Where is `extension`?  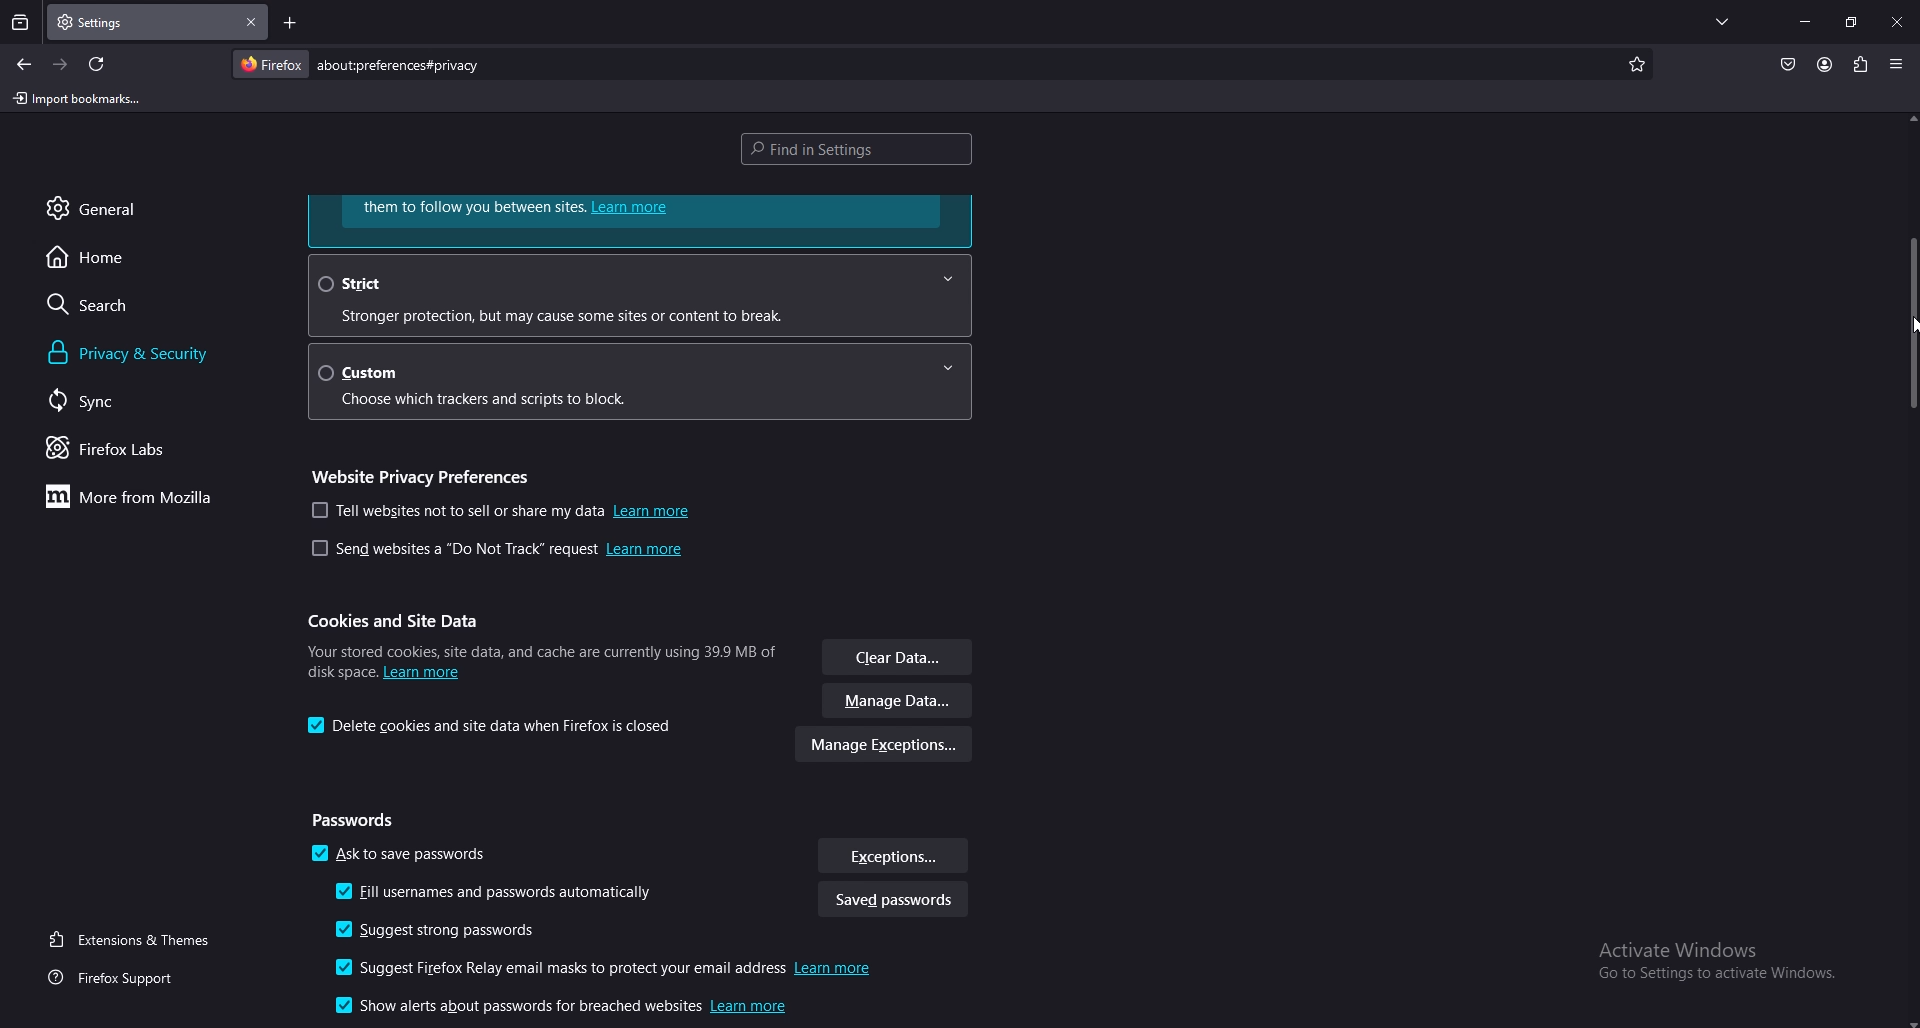 extension is located at coordinates (1859, 64).